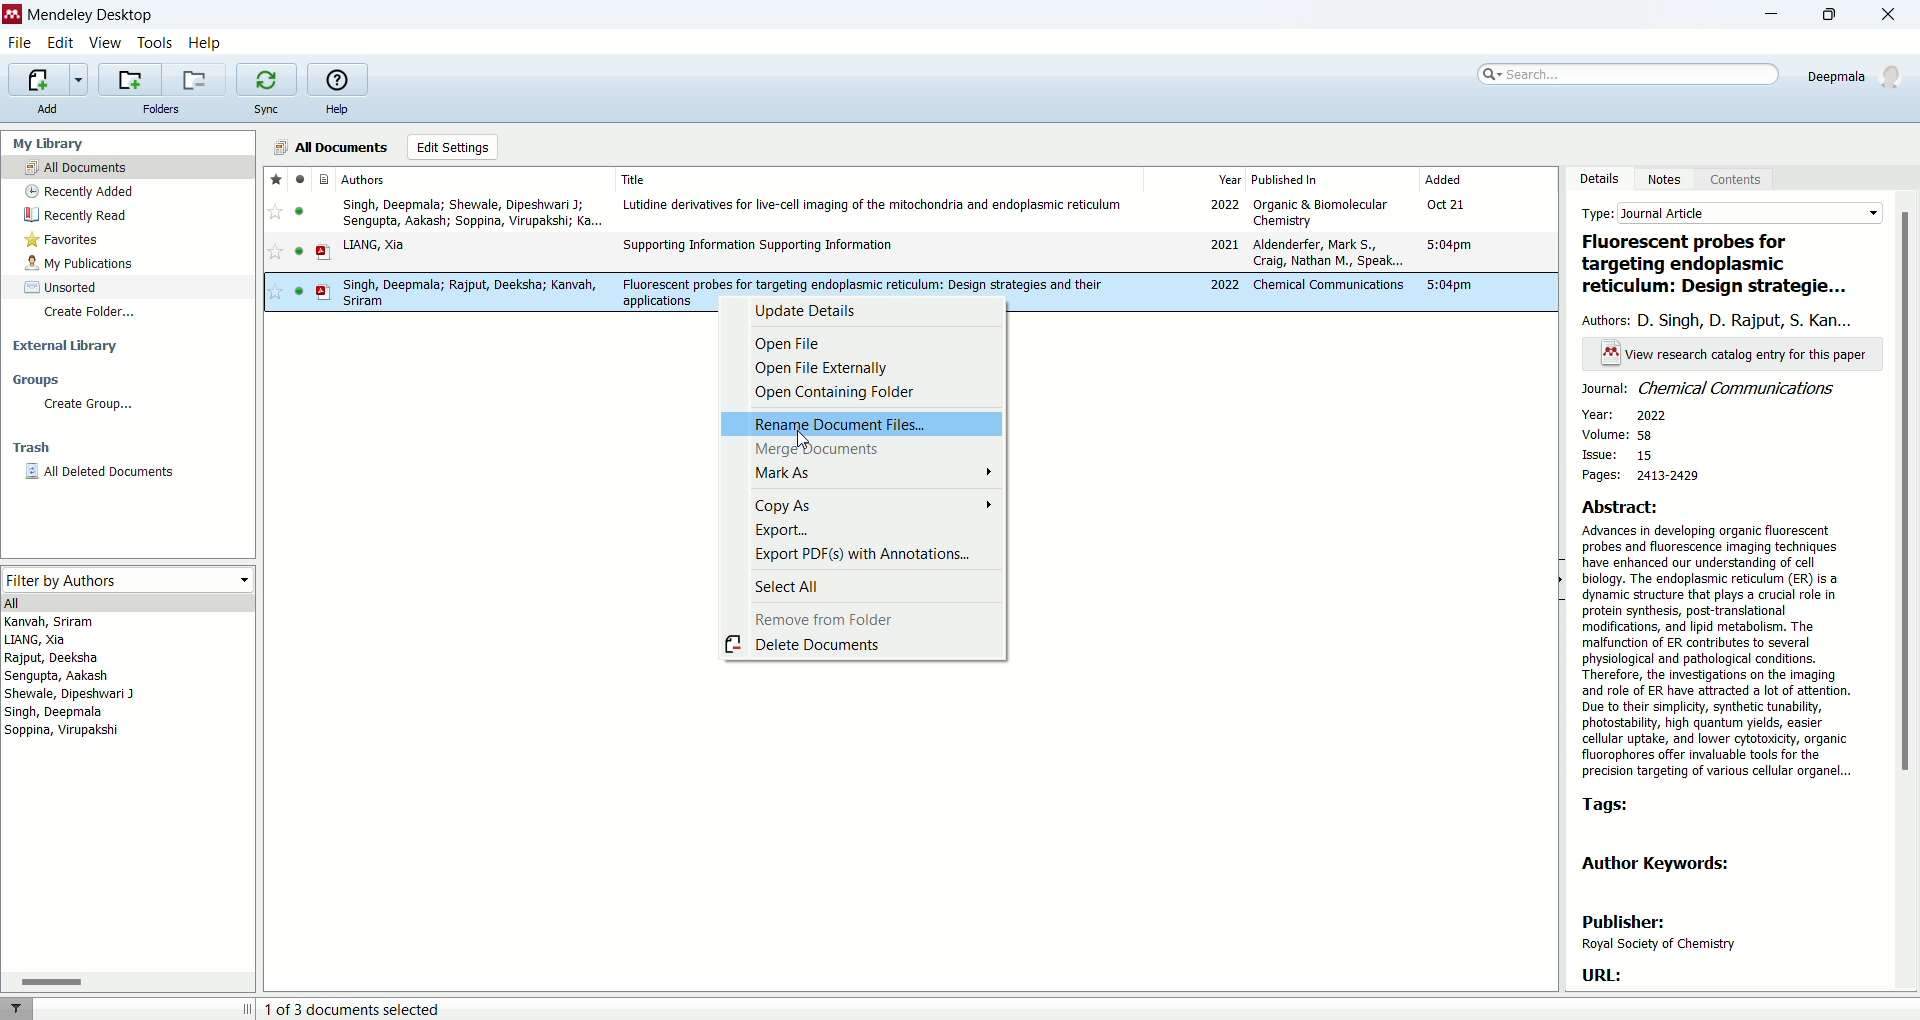  Describe the element at coordinates (865, 529) in the screenshot. I see `export` at that location.